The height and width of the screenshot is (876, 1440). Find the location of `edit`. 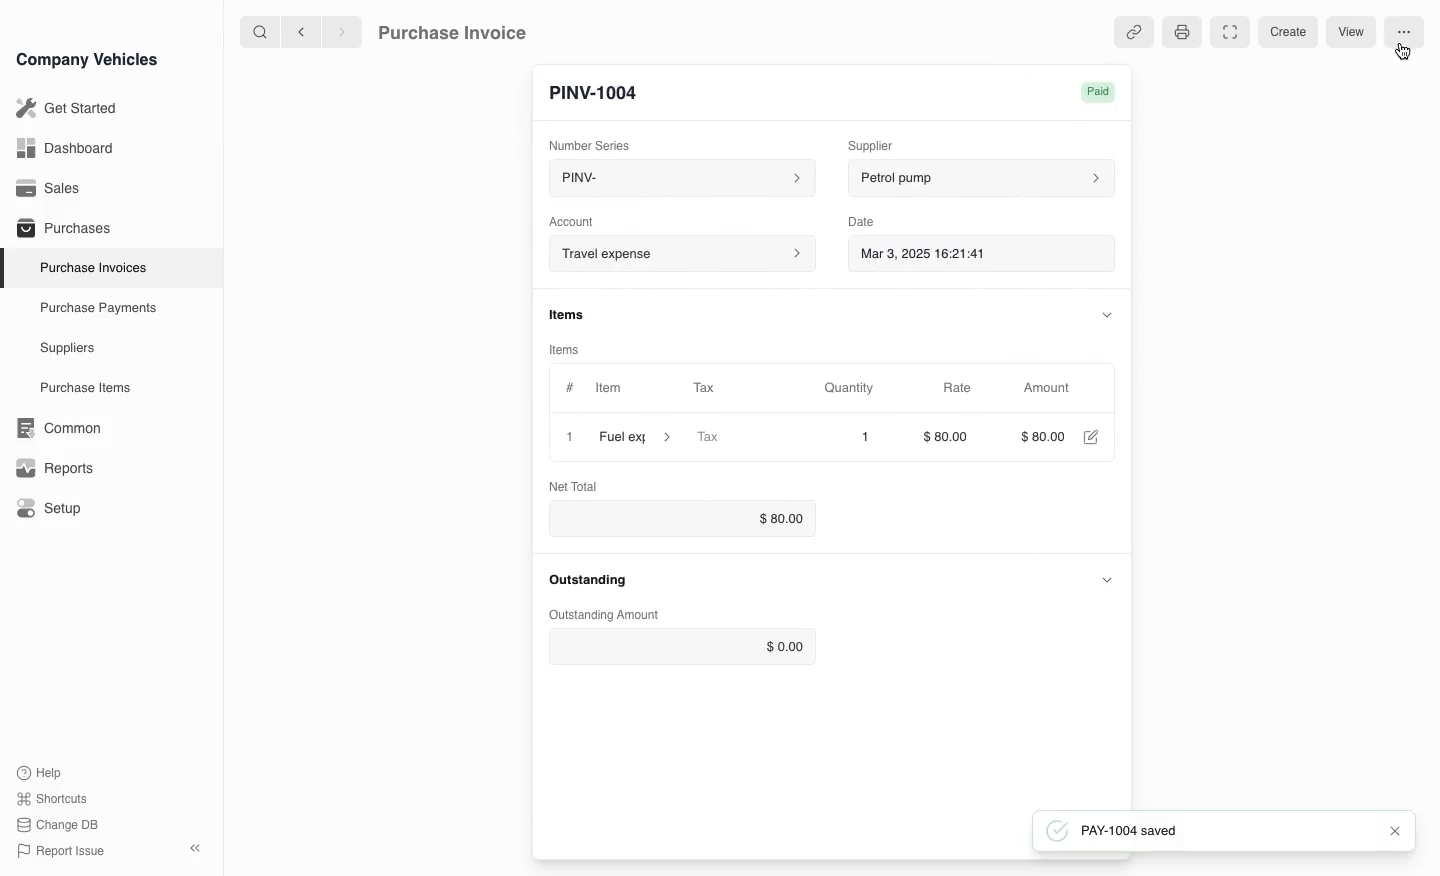

edit is located at coordinates (1090, 439).